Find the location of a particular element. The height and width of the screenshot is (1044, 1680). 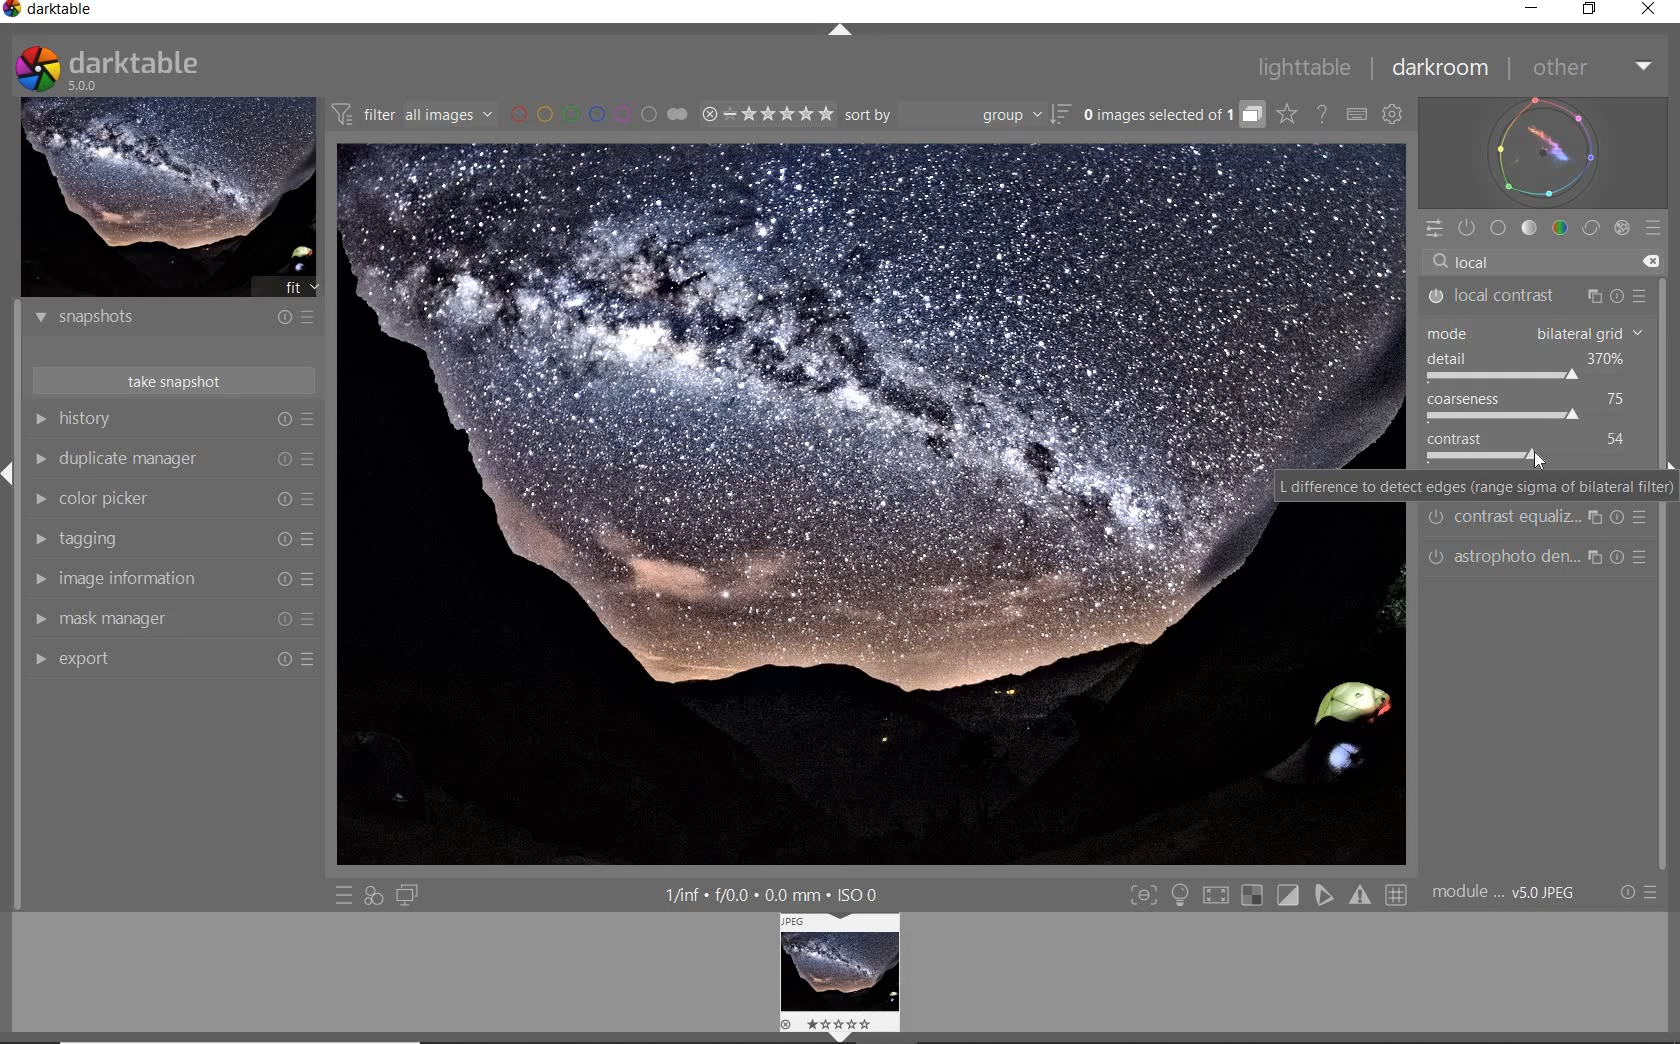

QUICK ACCESS PANEL is located at coordinates (1437, 229).